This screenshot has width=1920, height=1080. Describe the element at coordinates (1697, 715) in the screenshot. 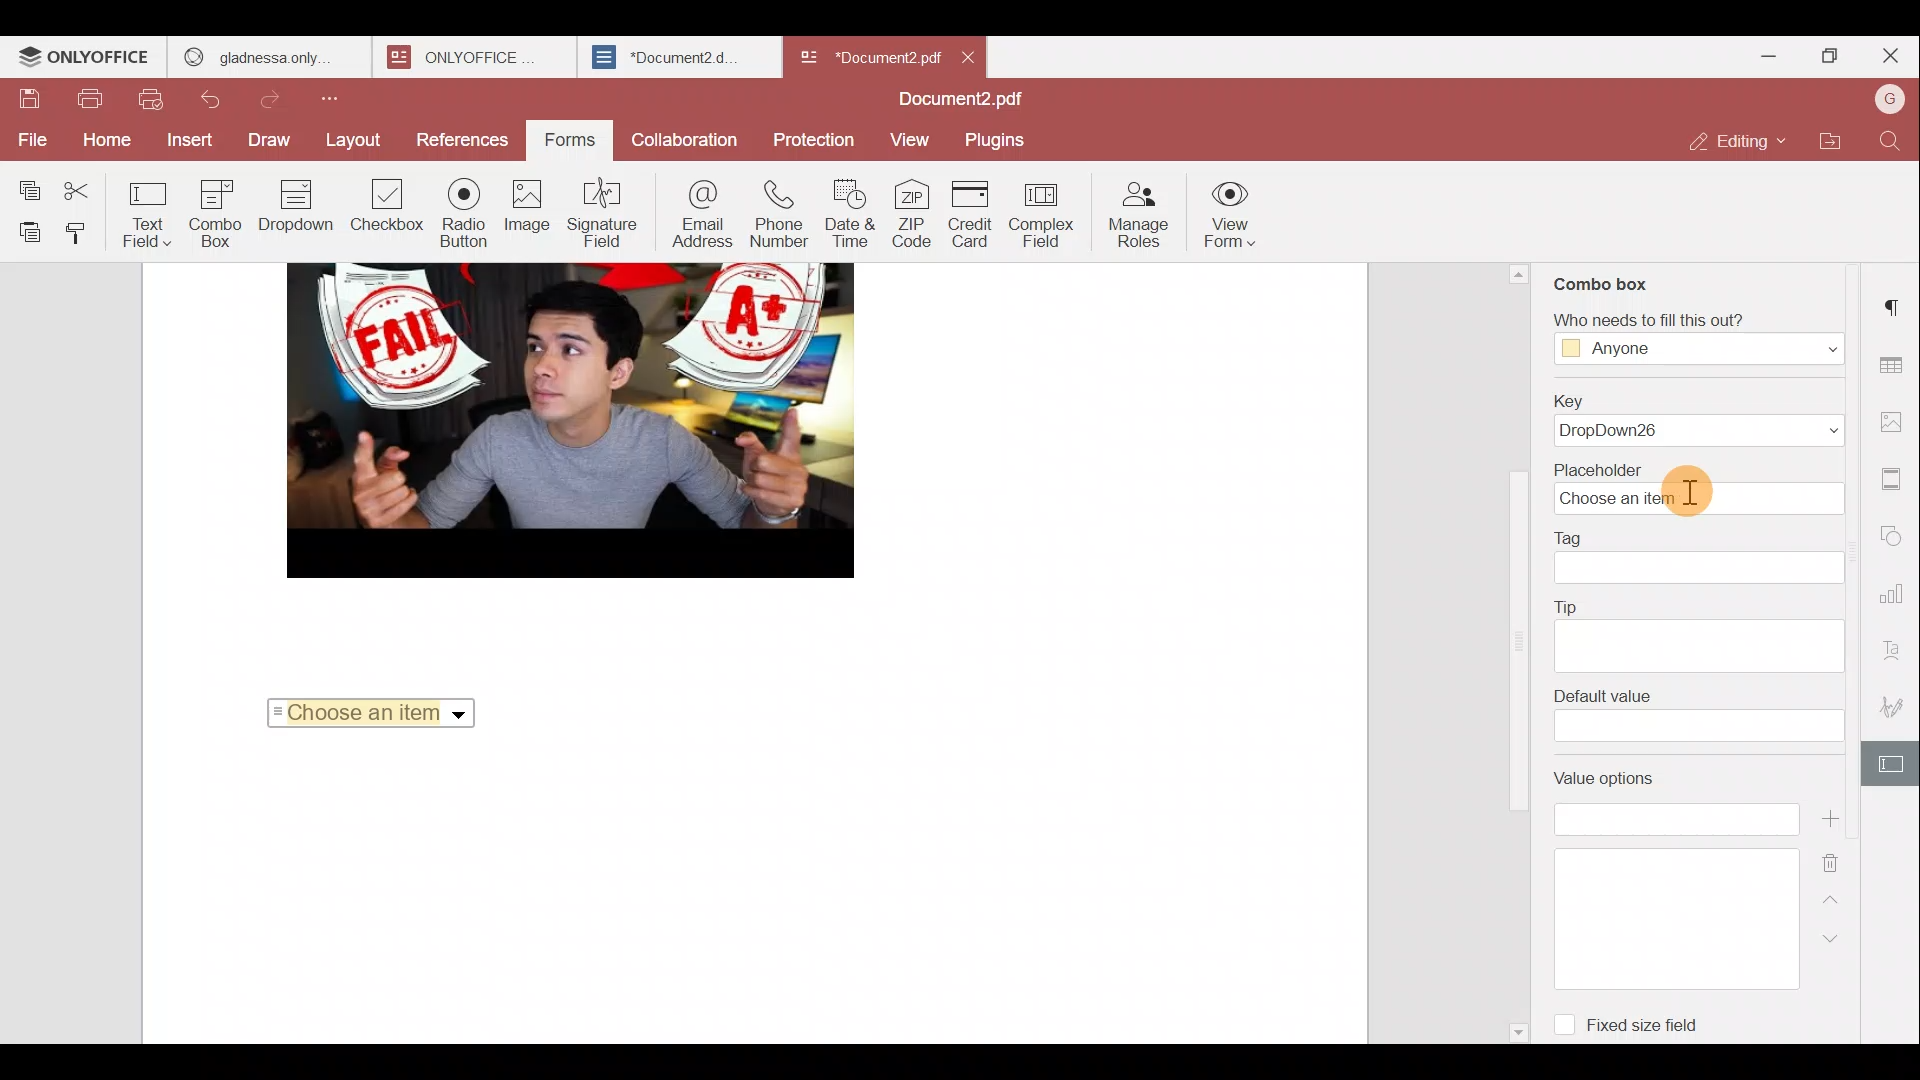

I see `Default value` at that location.